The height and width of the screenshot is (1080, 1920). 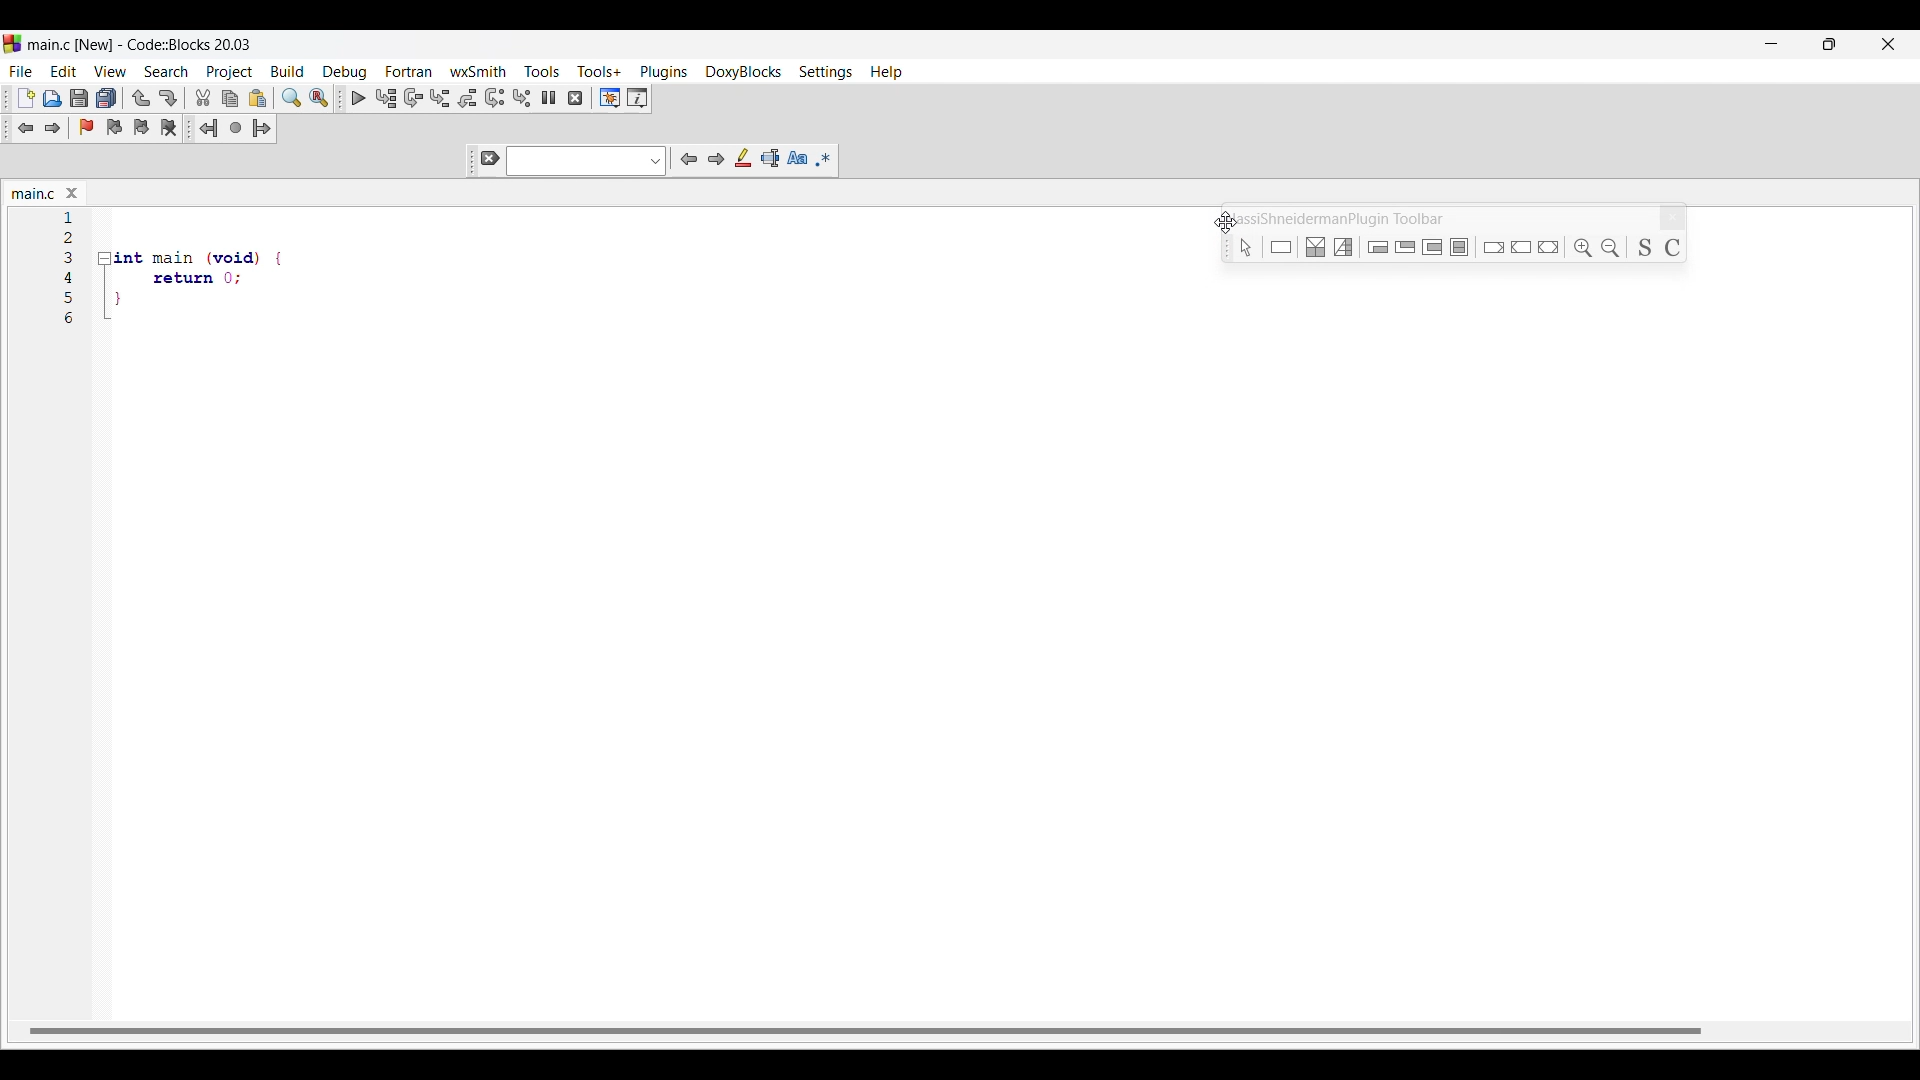 I want to click on Horizontal slide bar, so click(x=865, y=1030).